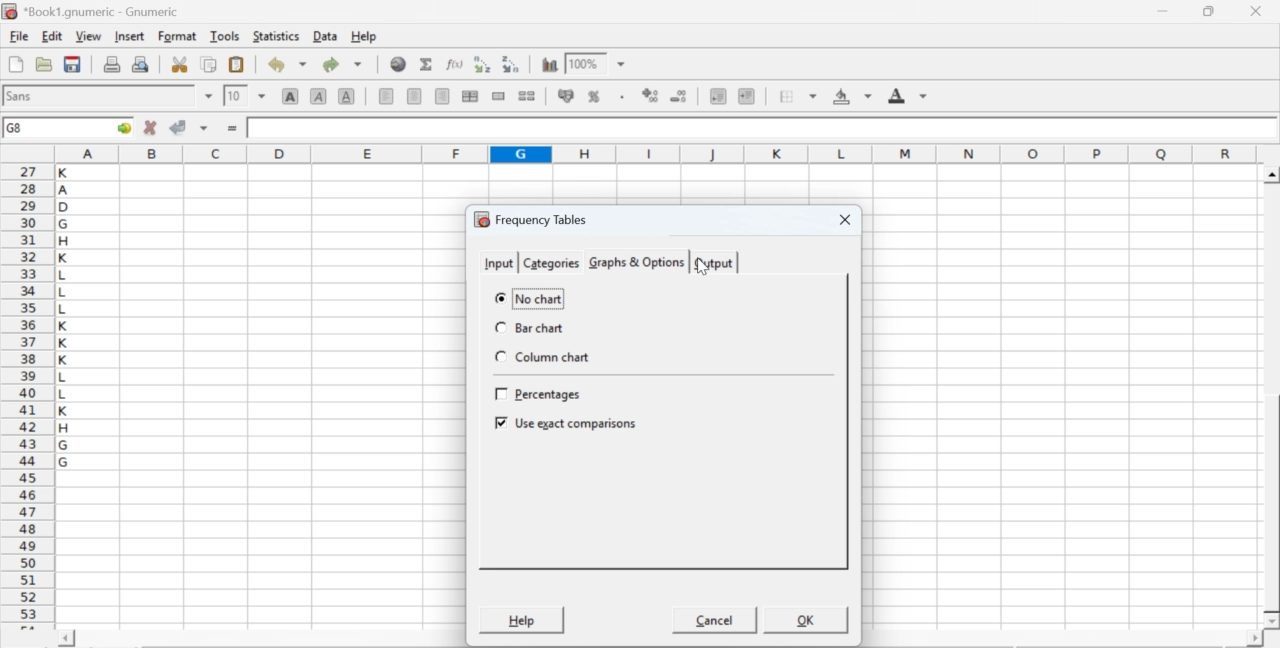 The width and height of the screenshot is (1280, 648). What do you see at coordinates (141, 63) in the screenshot?
I see `print preview` at bounding box center [141, 63].